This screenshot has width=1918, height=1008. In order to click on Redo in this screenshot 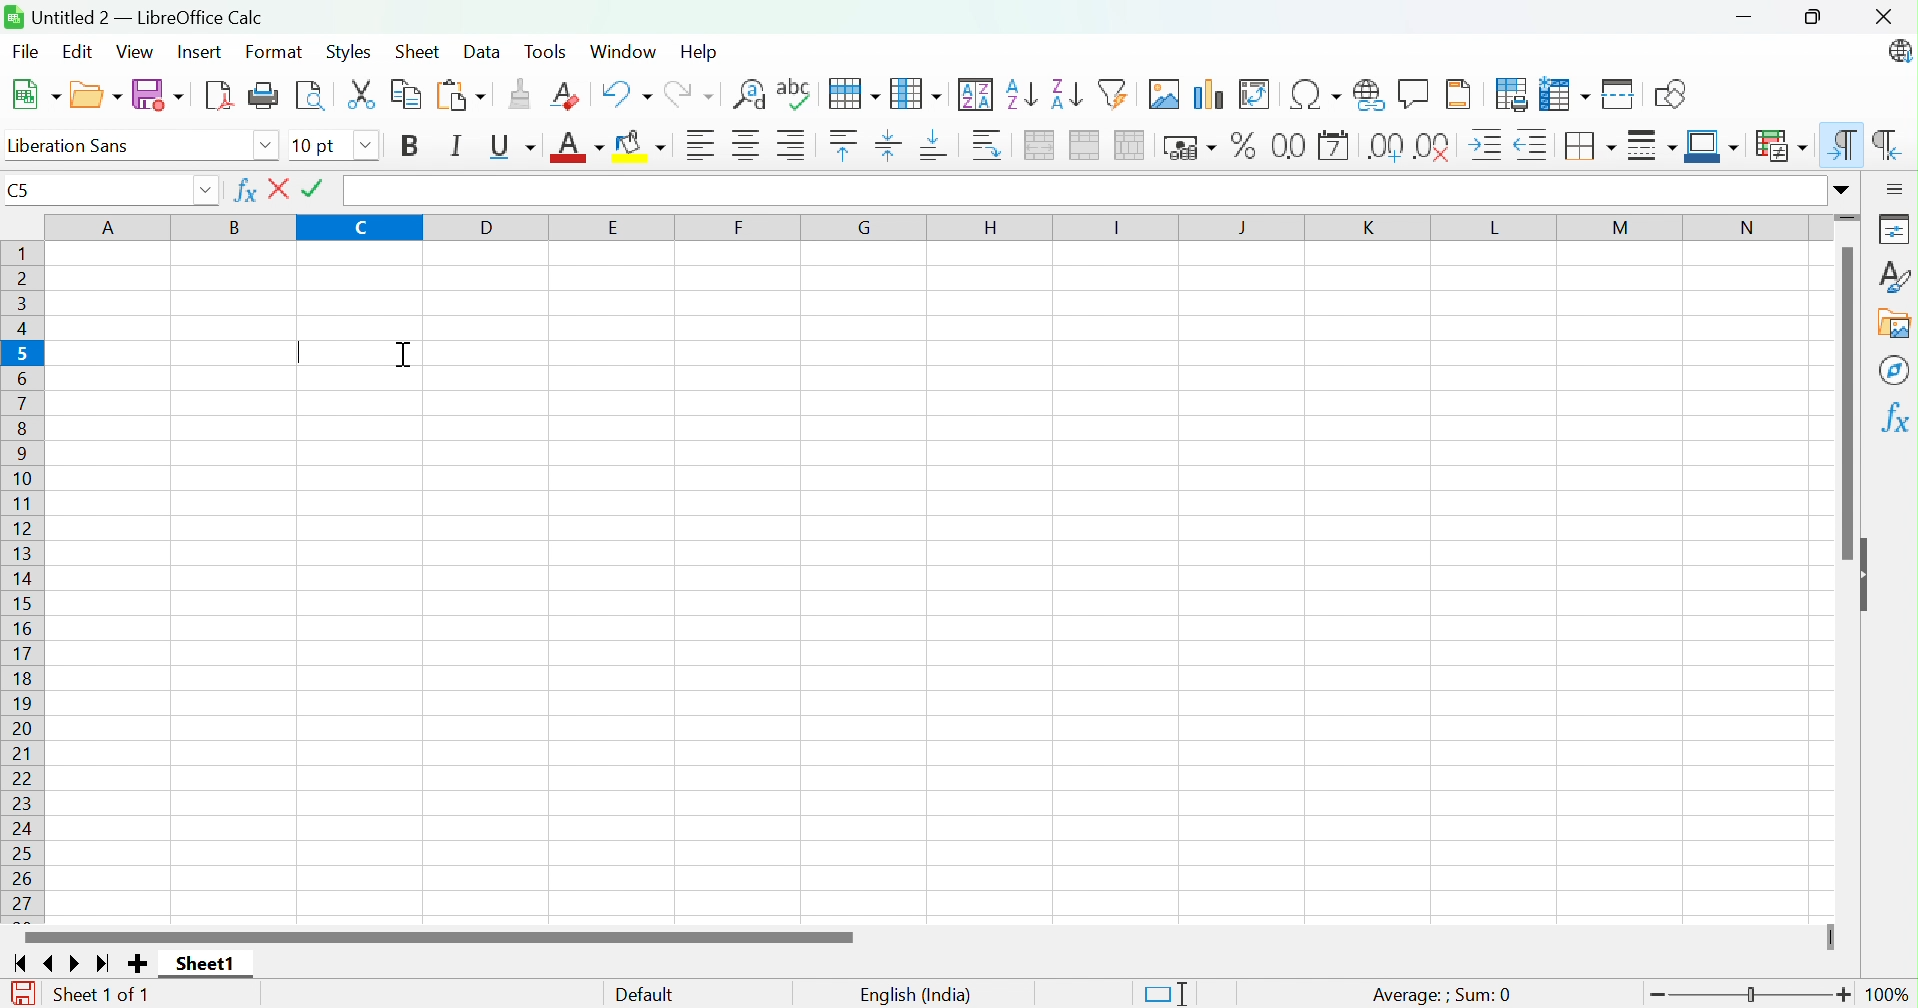, I will do `click(688, 96)`.